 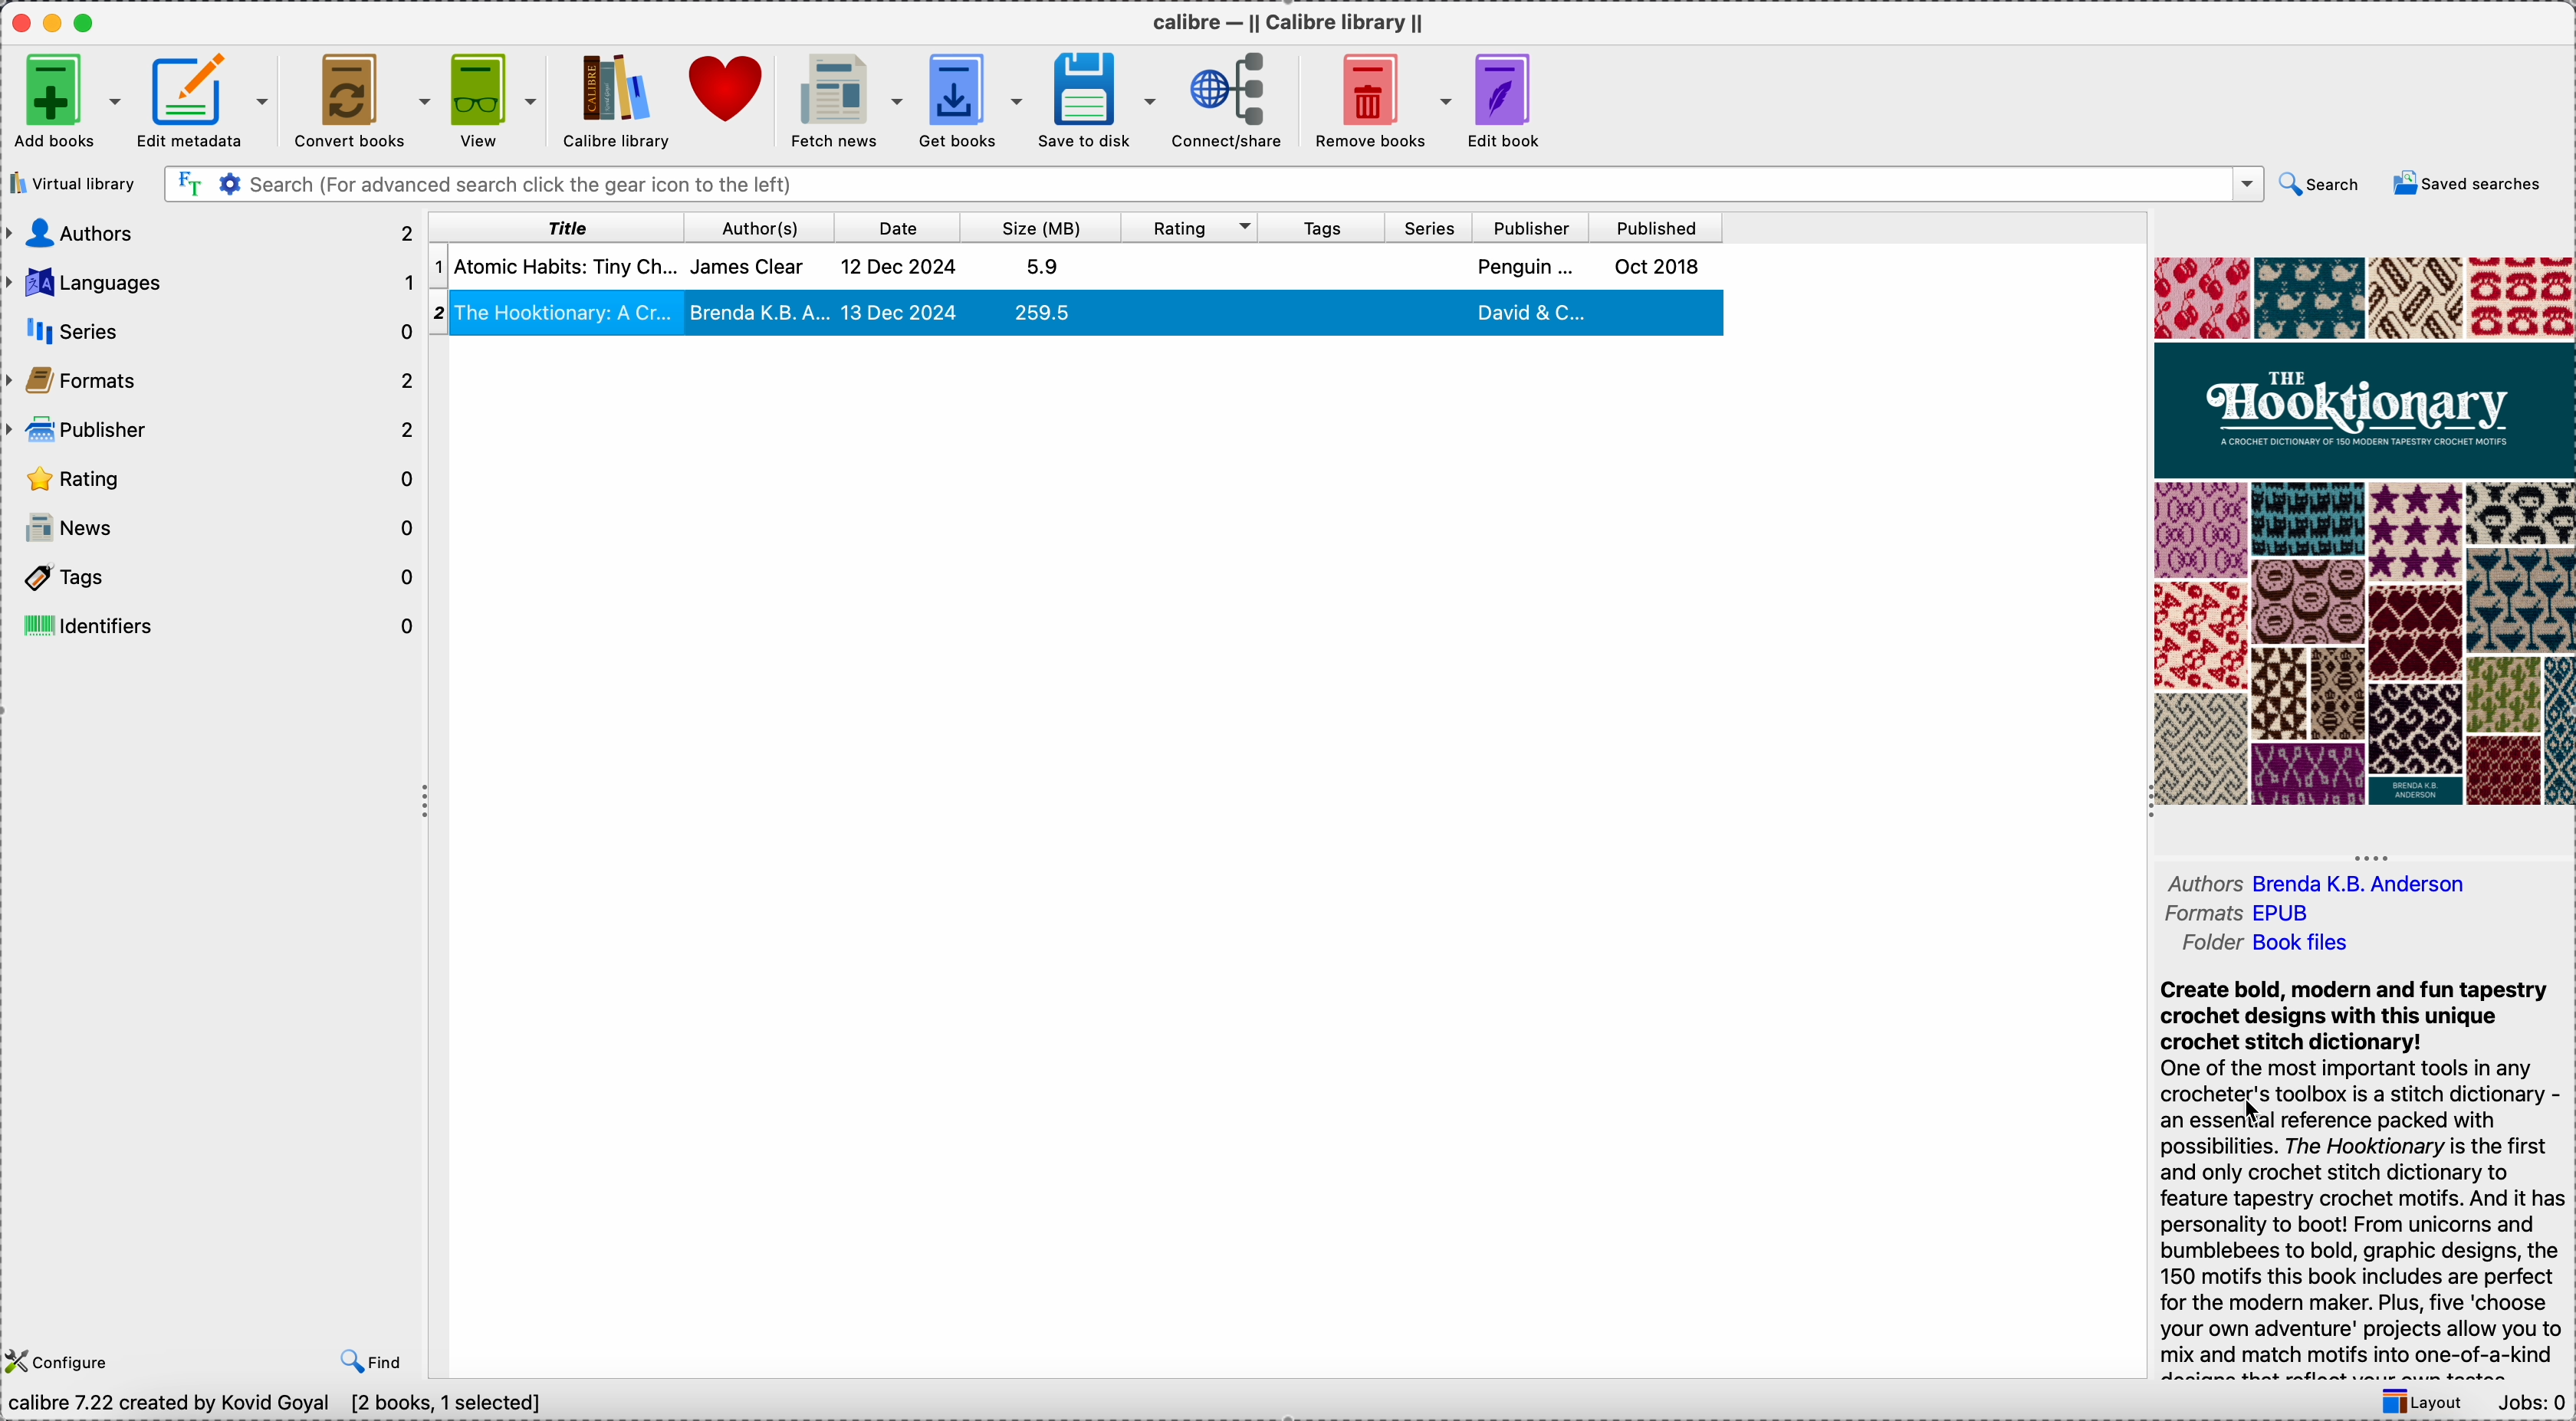 I want to click on calibre, so click(x=1293, y=24).